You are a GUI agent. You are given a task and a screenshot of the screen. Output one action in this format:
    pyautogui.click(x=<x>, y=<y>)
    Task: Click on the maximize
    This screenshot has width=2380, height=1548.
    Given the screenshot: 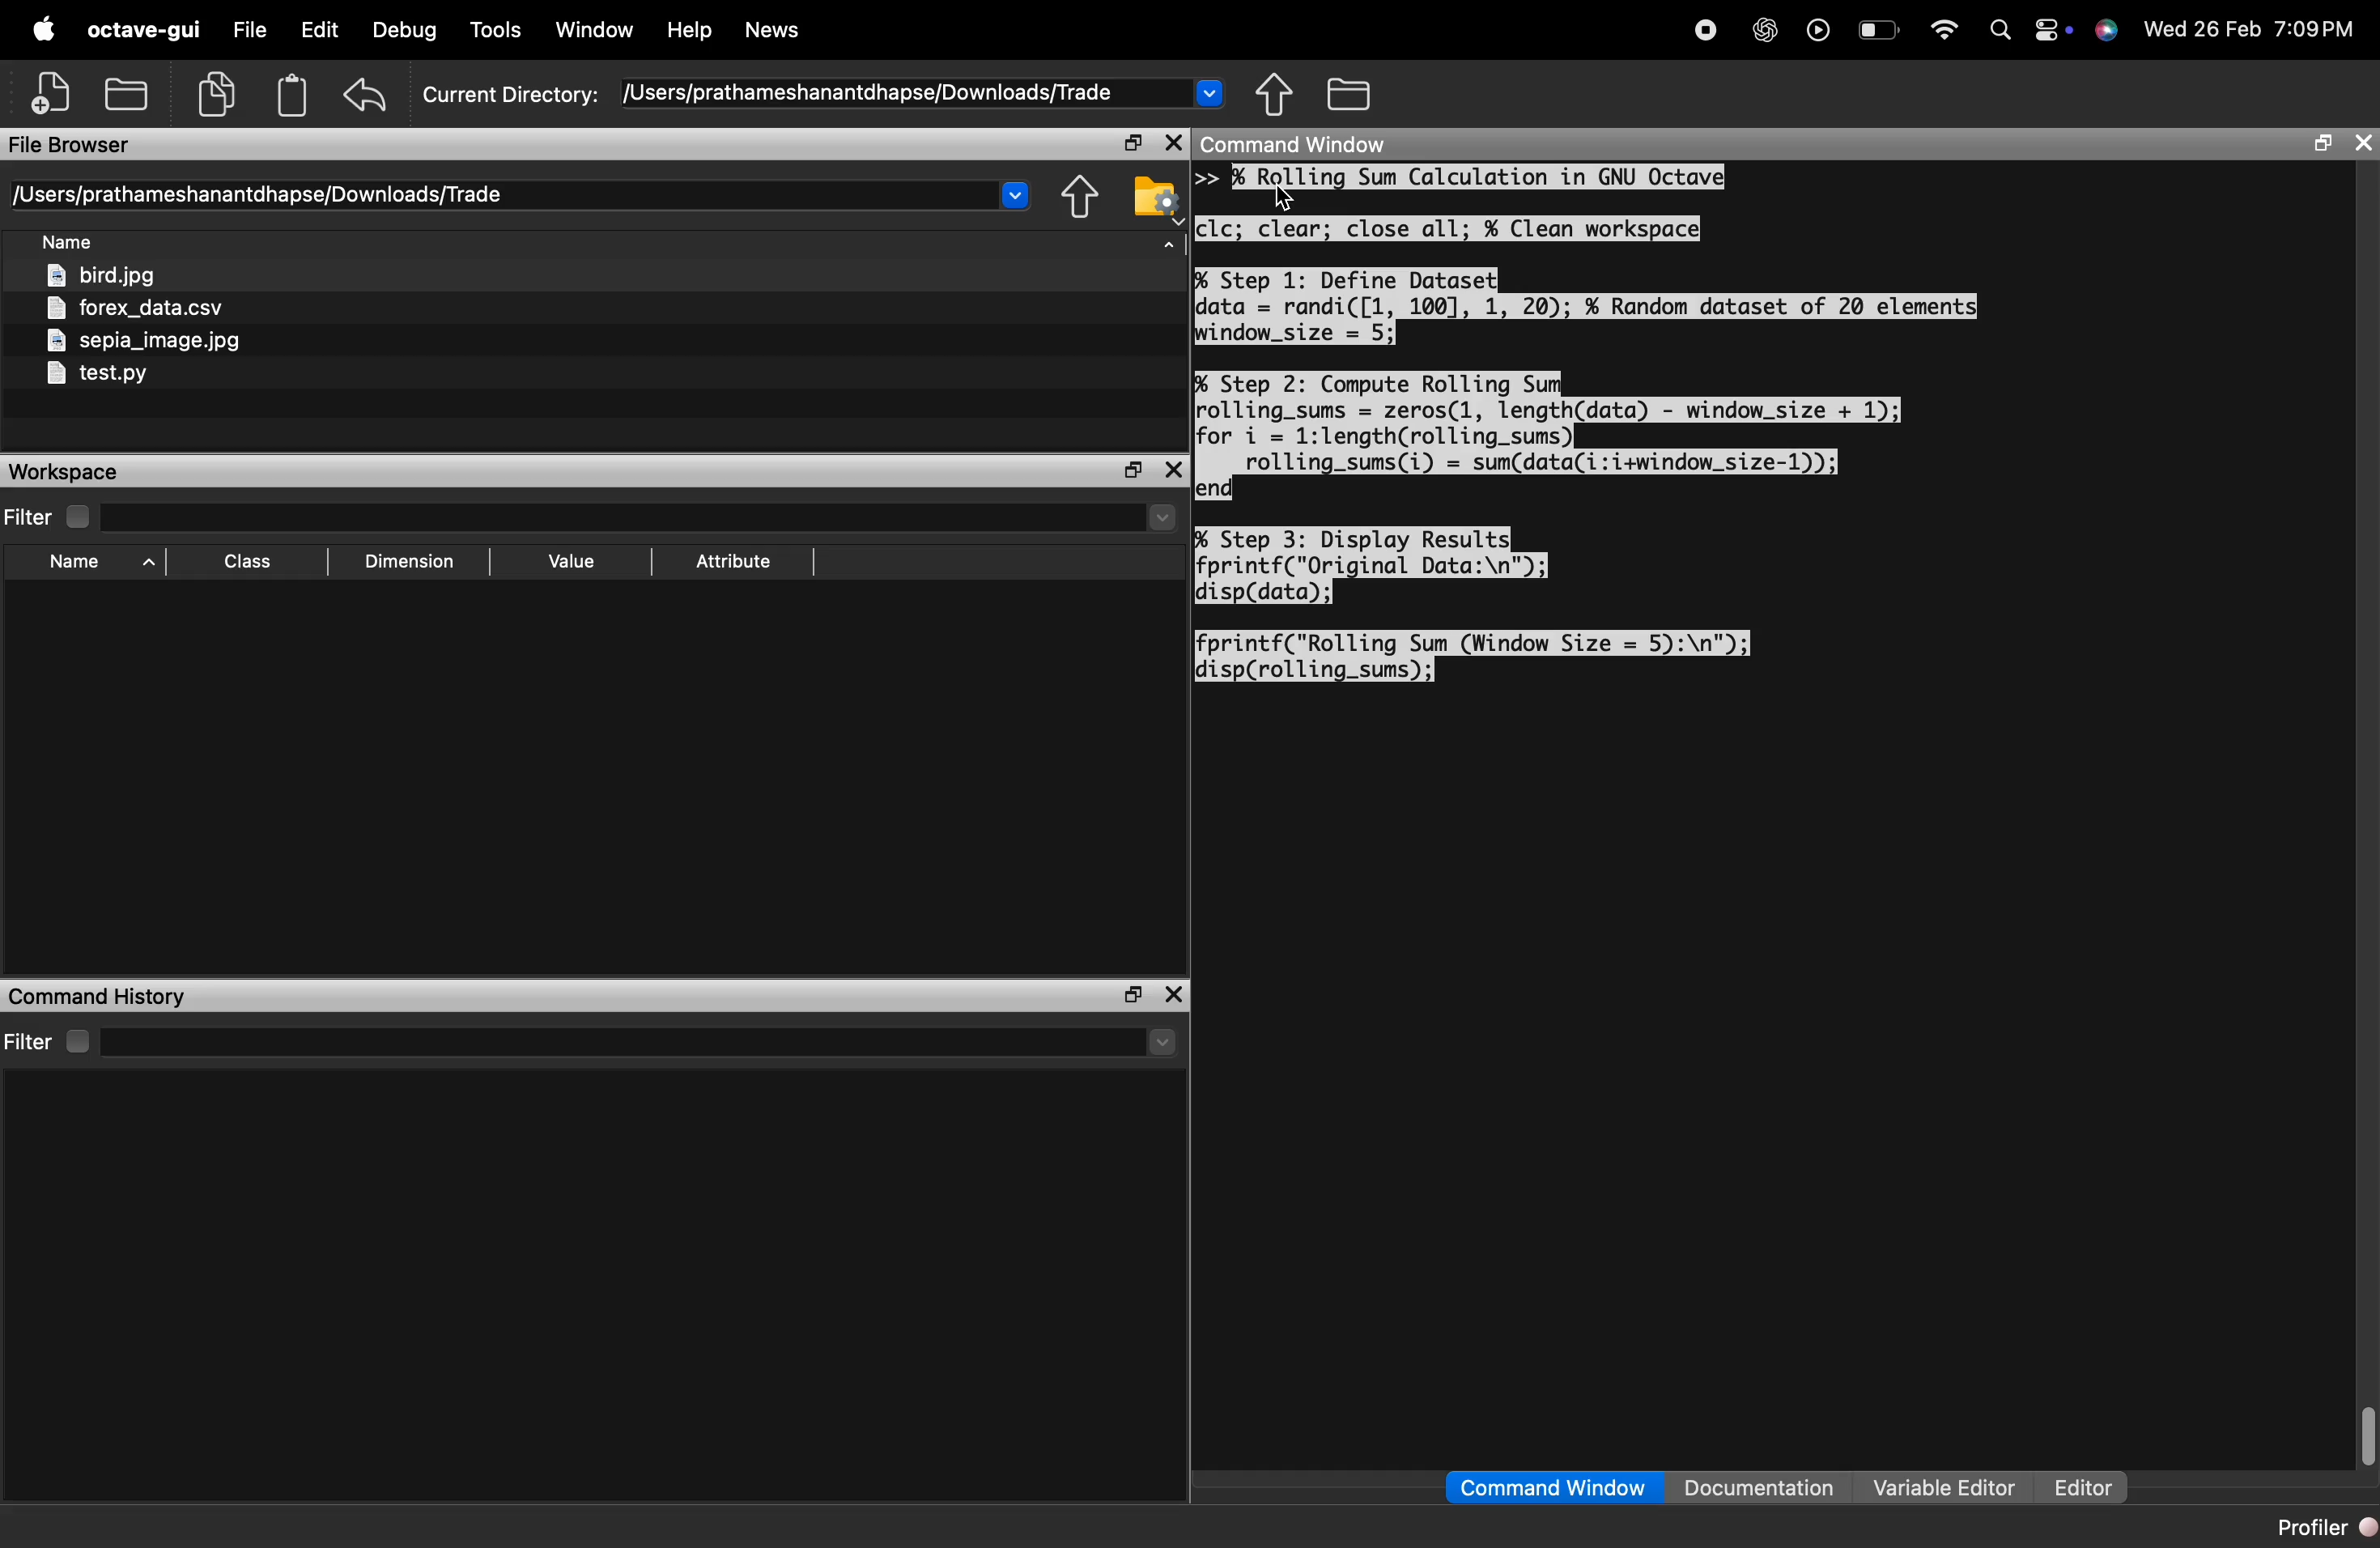 What is the action you would take?
    pyautogui.click(x=1130, y=143)
    